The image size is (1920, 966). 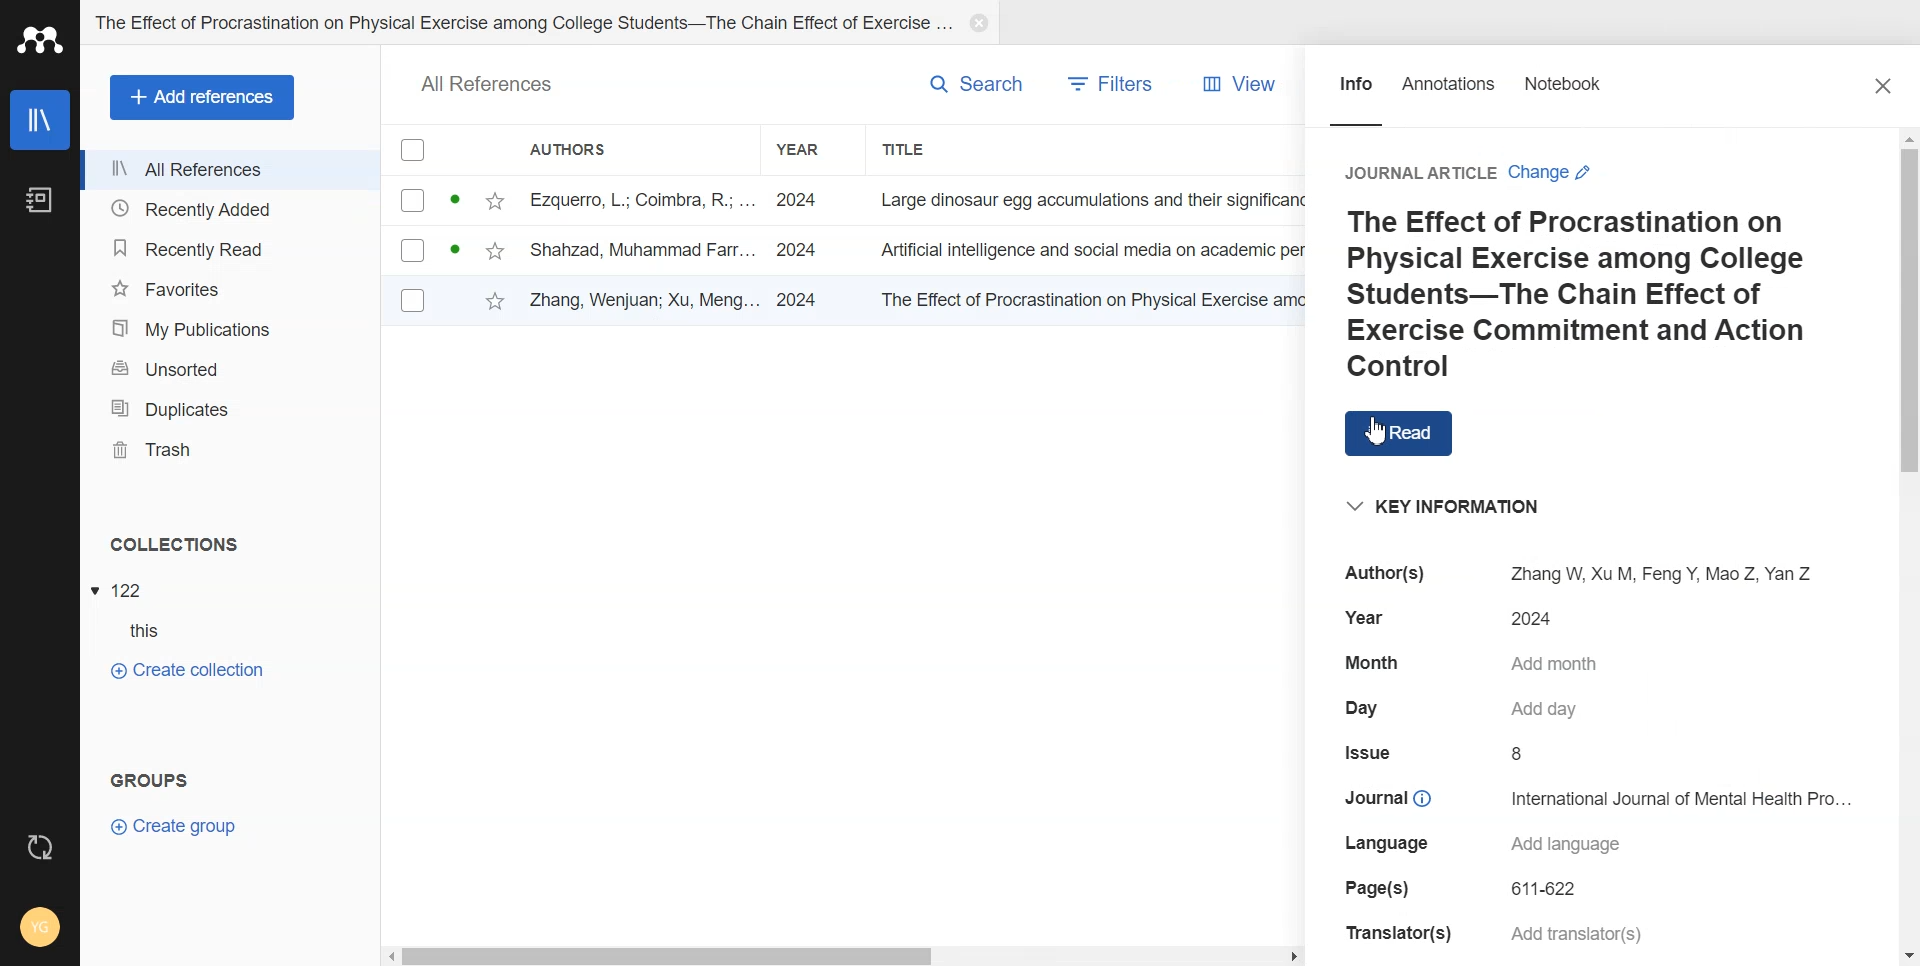 What do you see at coordinates (499, 248) in the screenshot?
I see `Favorite` at bounding box center [499, 248].